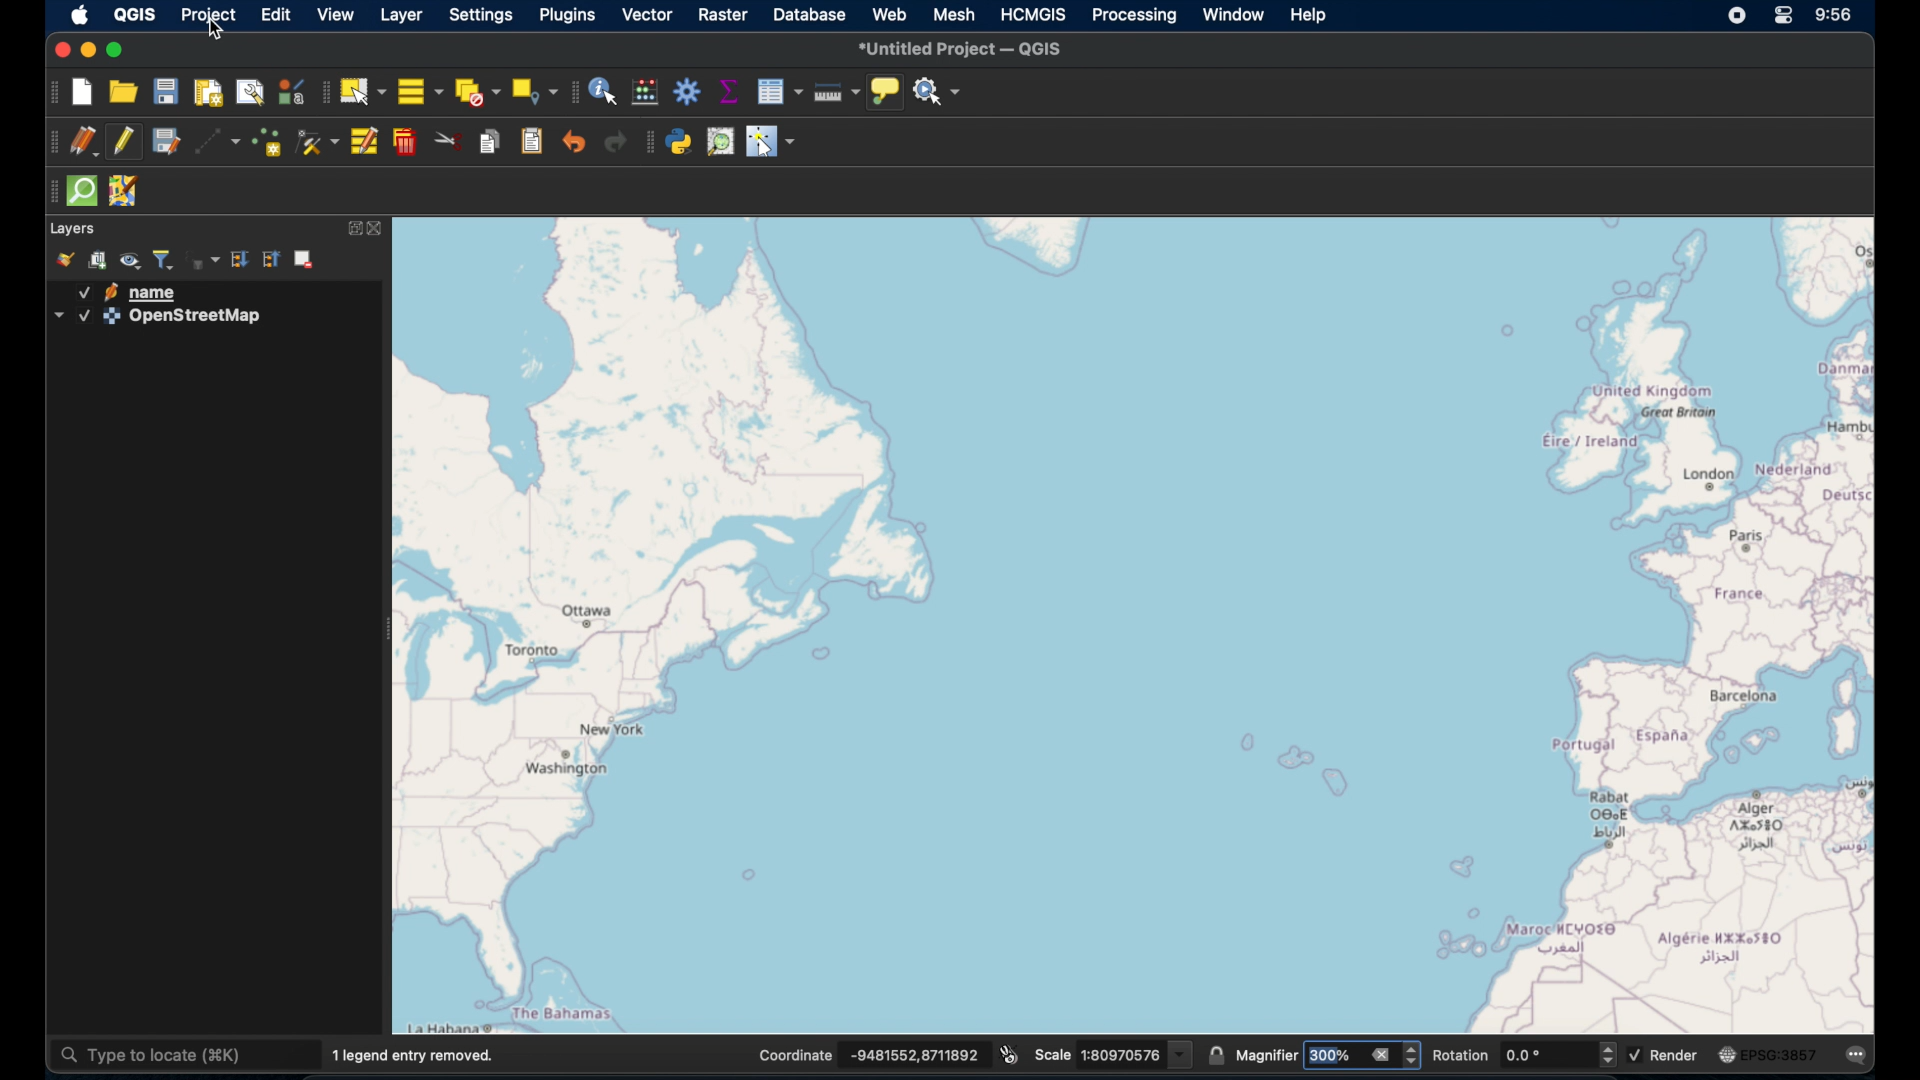 This screenshot has width=1920, height=1080. Describe the element at coordinates (1311, 16) in the screenshot. I see `help` at that location.